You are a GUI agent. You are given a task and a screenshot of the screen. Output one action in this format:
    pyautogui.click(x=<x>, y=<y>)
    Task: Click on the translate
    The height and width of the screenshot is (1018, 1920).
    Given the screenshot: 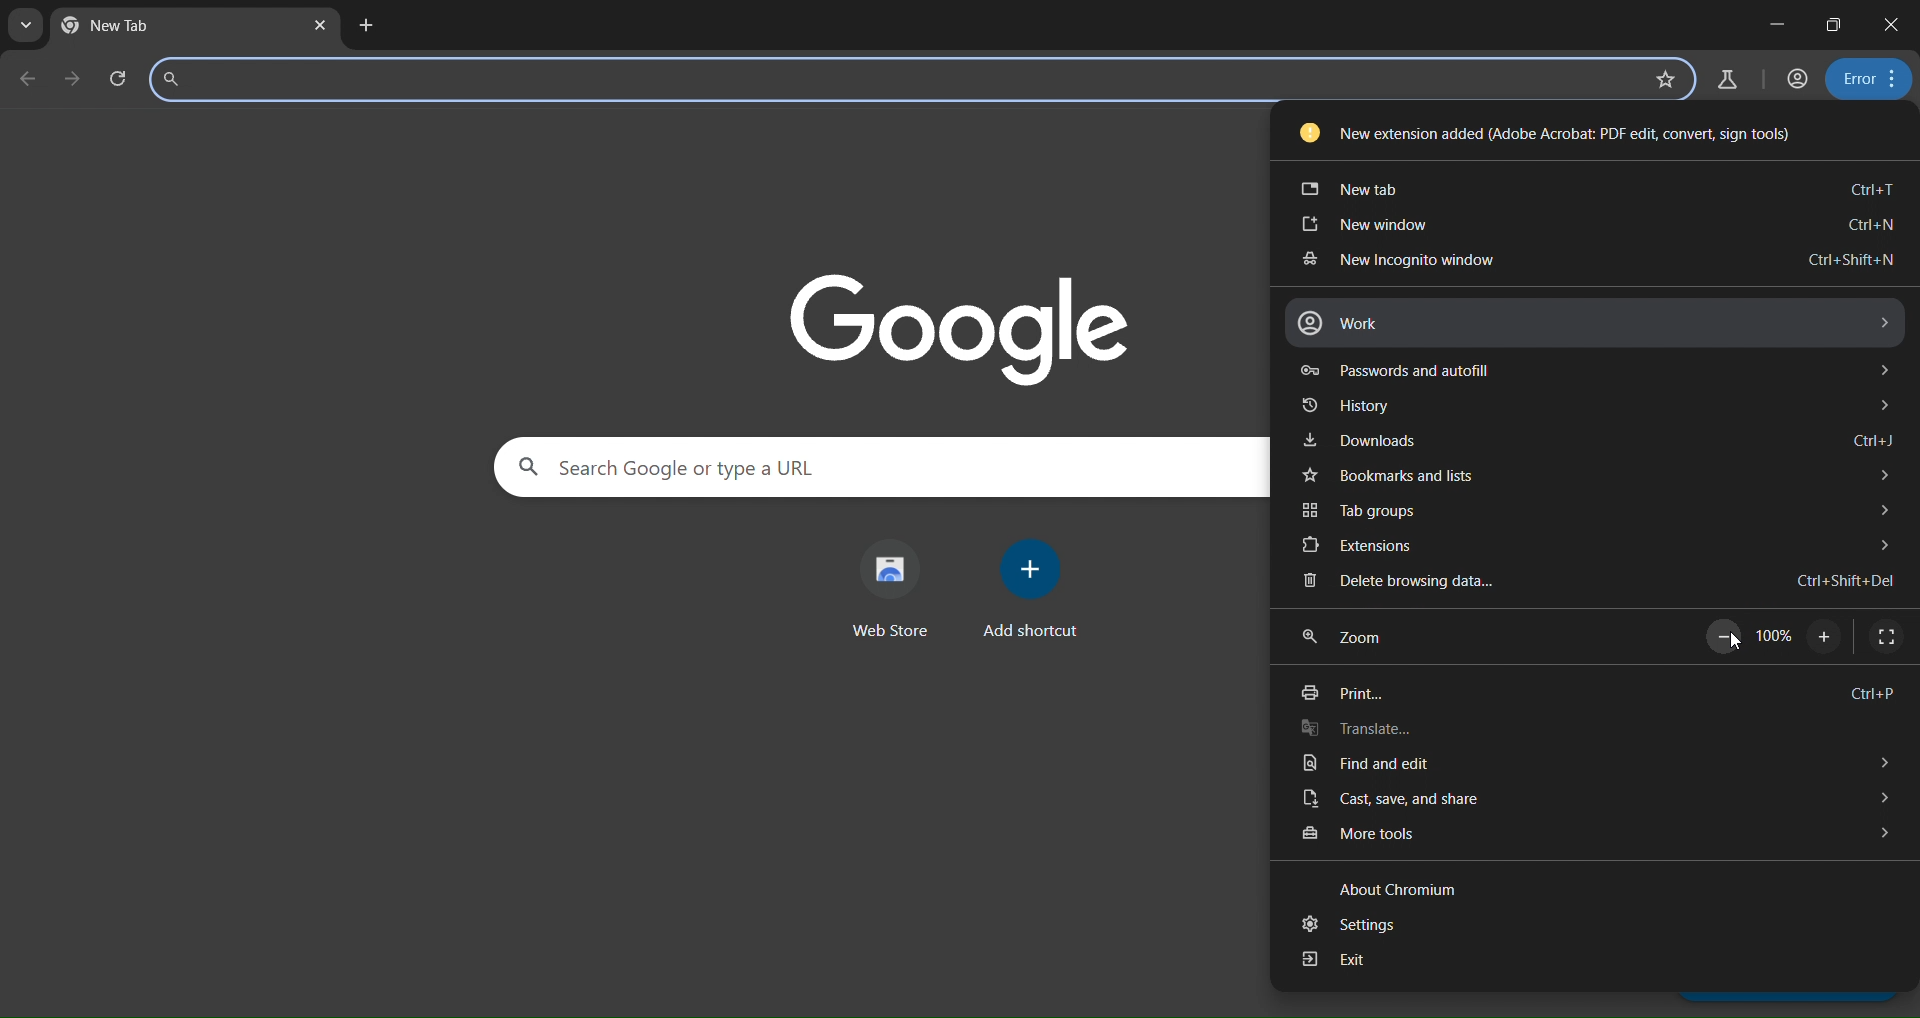 What is the action you would take?
    pyautogui.click(x=1595, y=726)
    